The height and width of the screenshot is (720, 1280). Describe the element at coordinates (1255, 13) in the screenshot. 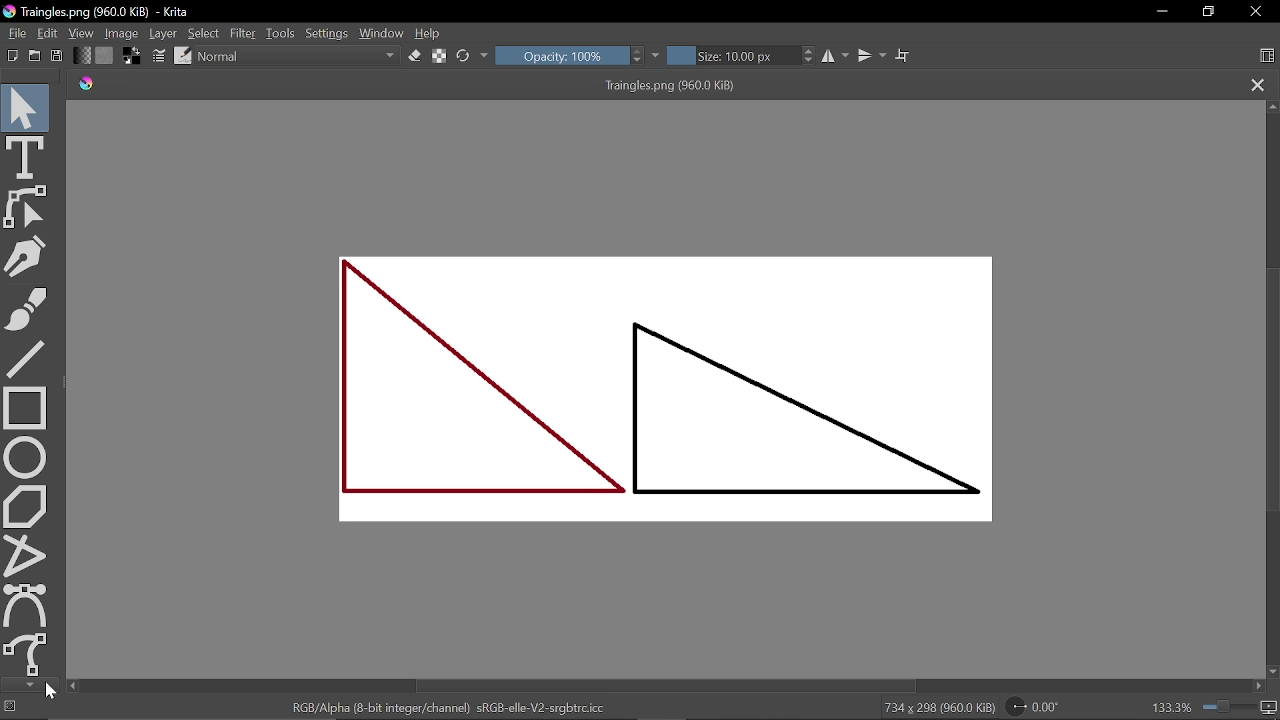

I see `Close` at that location.